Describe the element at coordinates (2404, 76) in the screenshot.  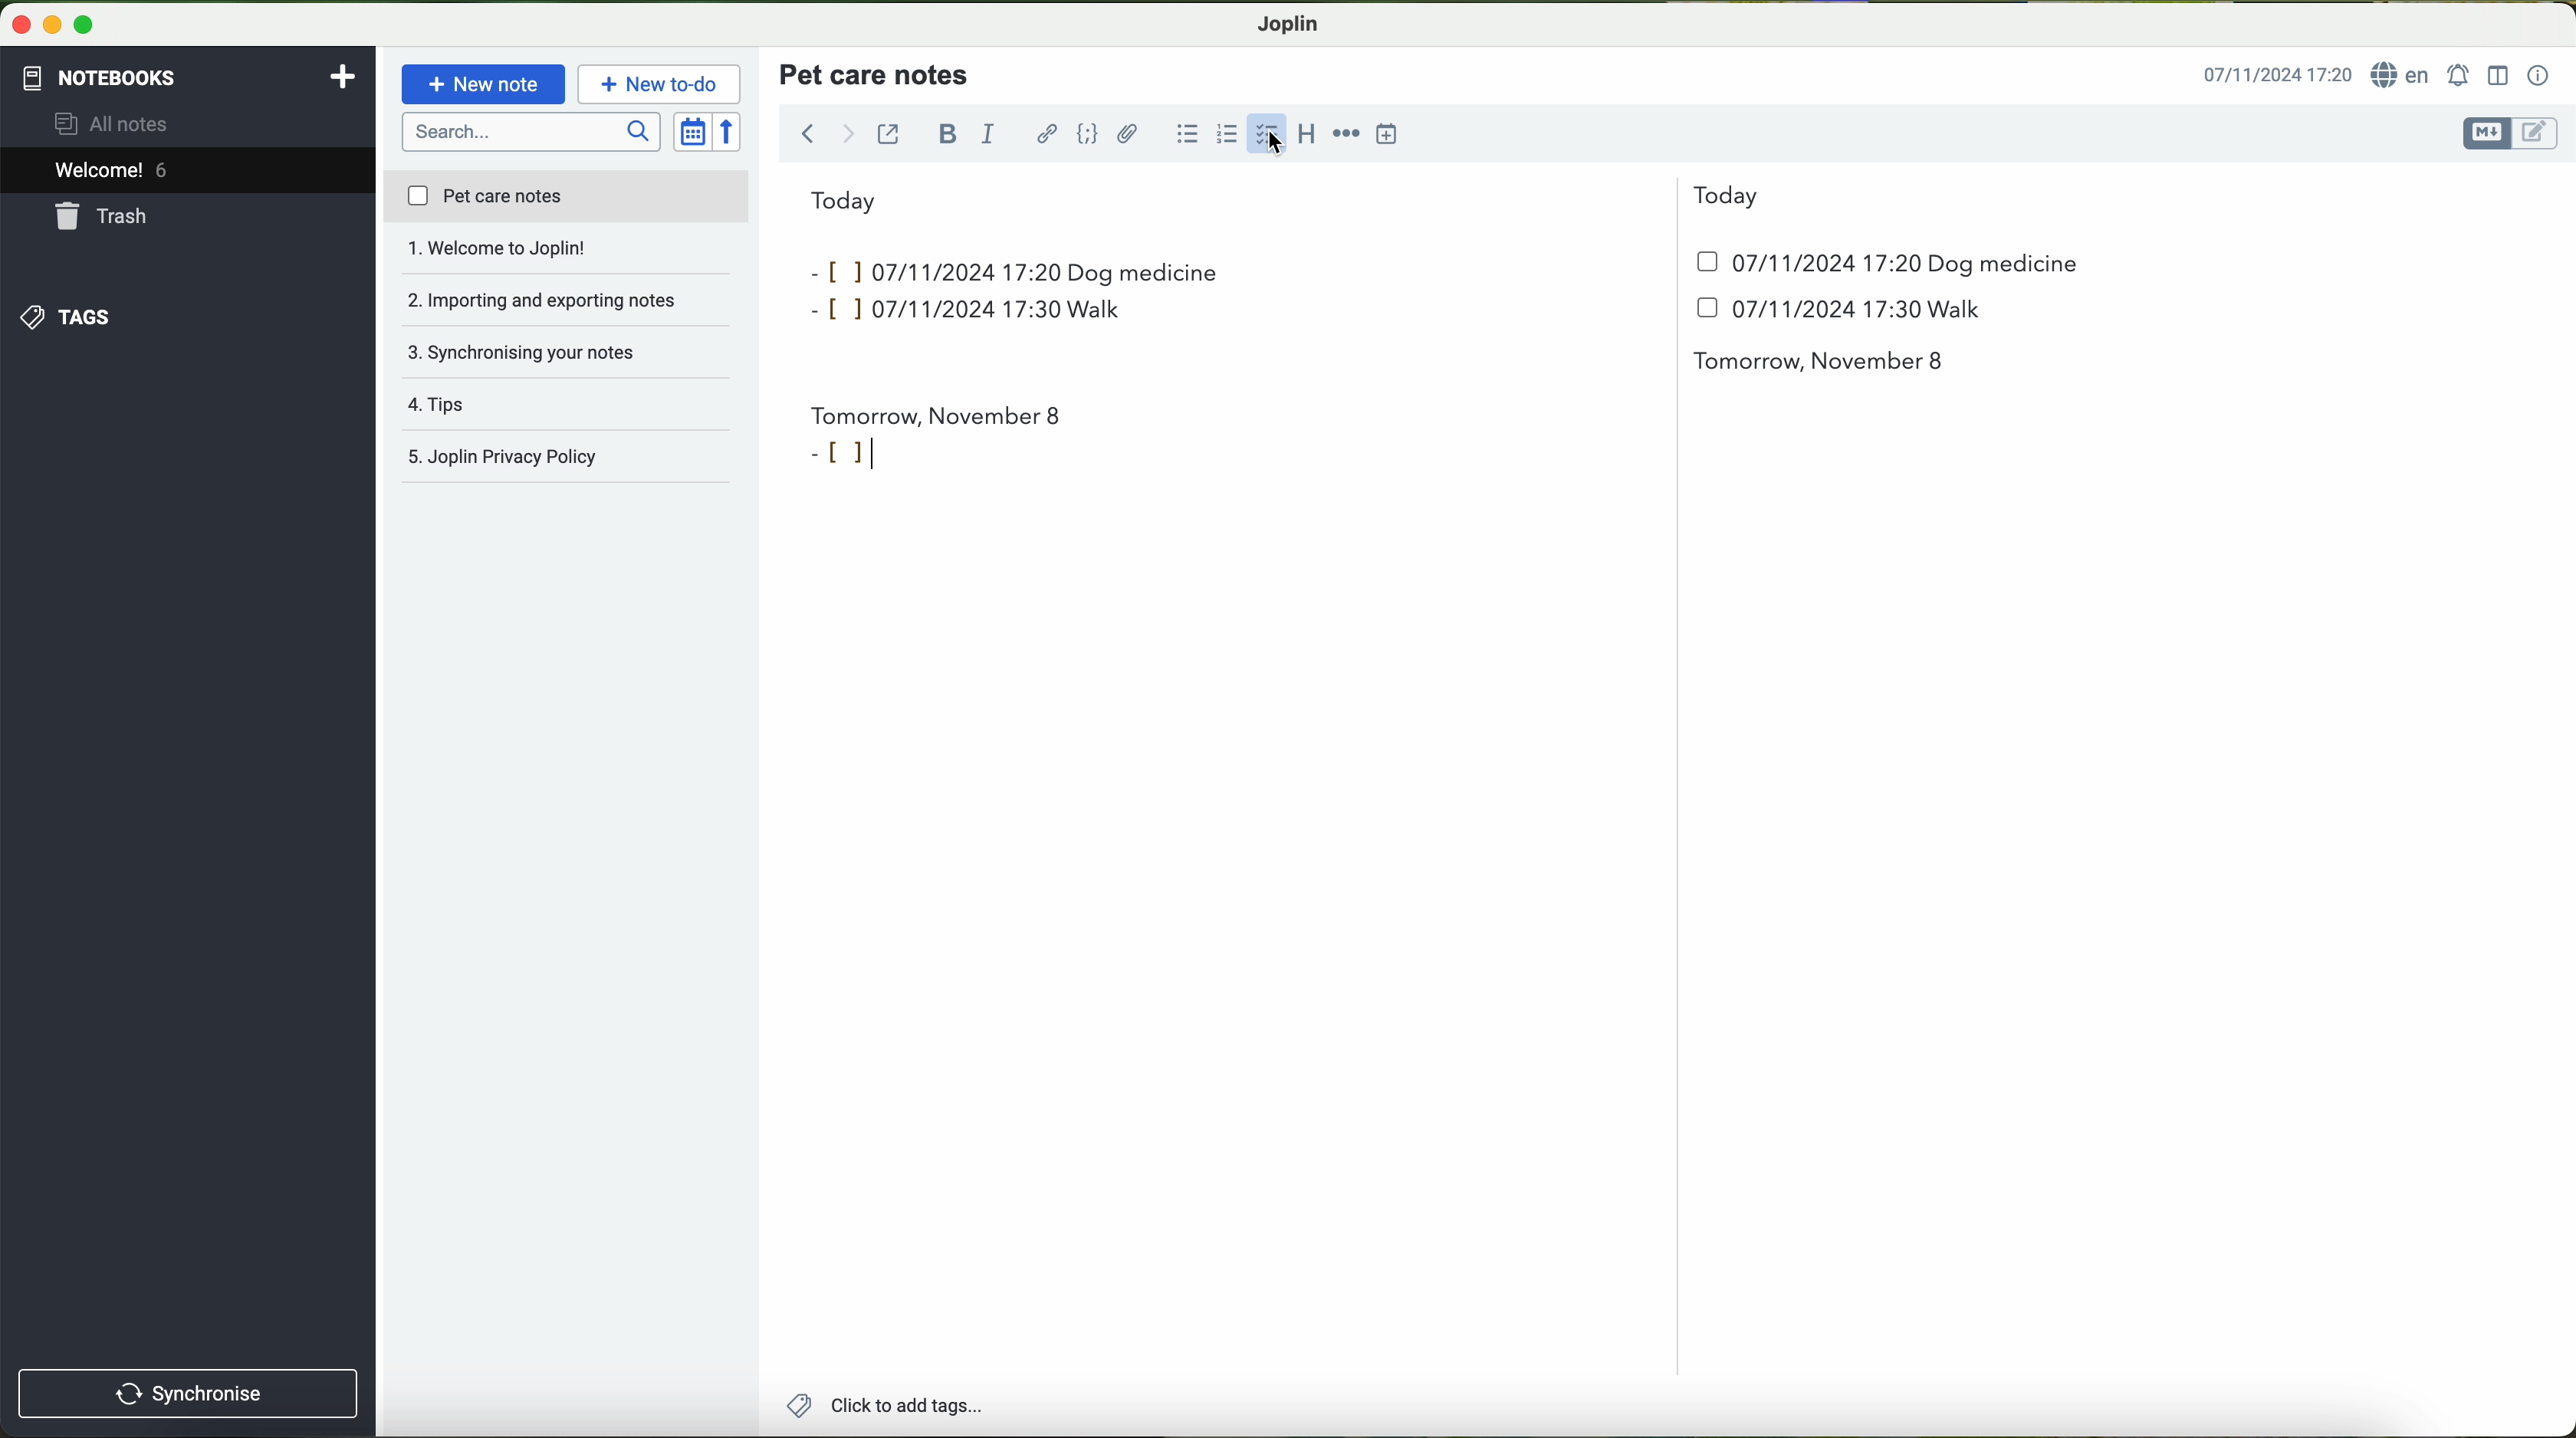
I see `language` at that location.